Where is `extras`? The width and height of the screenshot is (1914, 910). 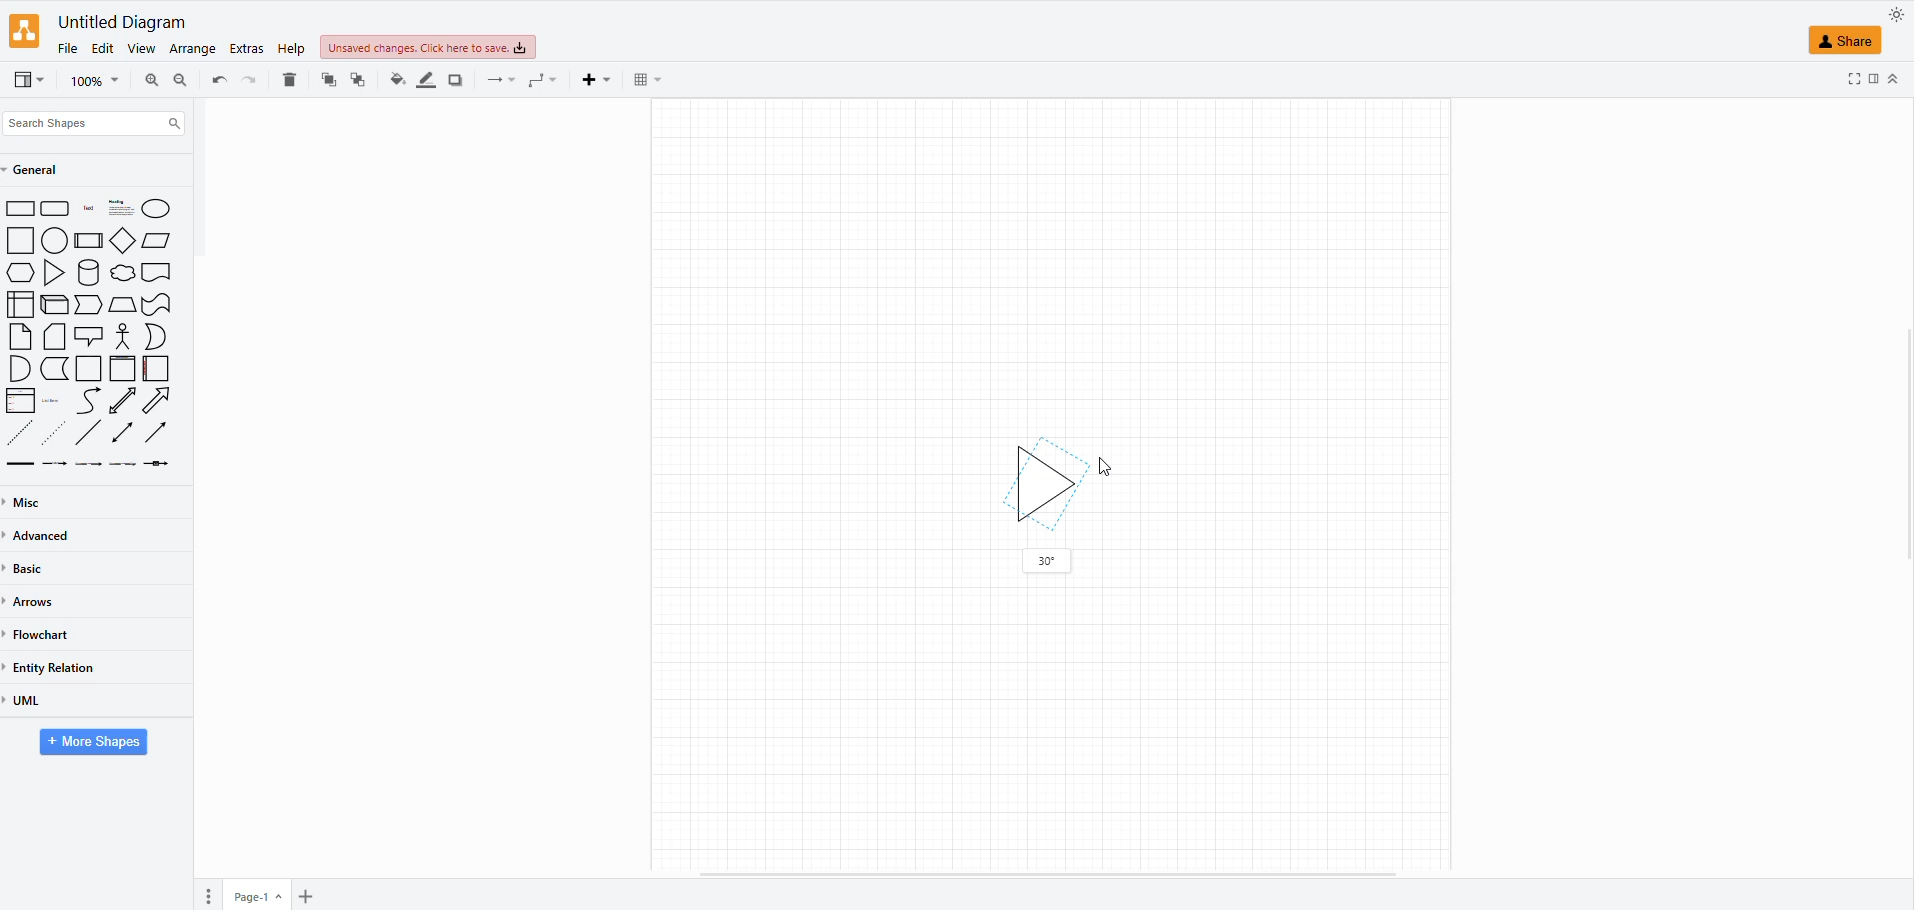
extras is located at coordinates (244, 49).